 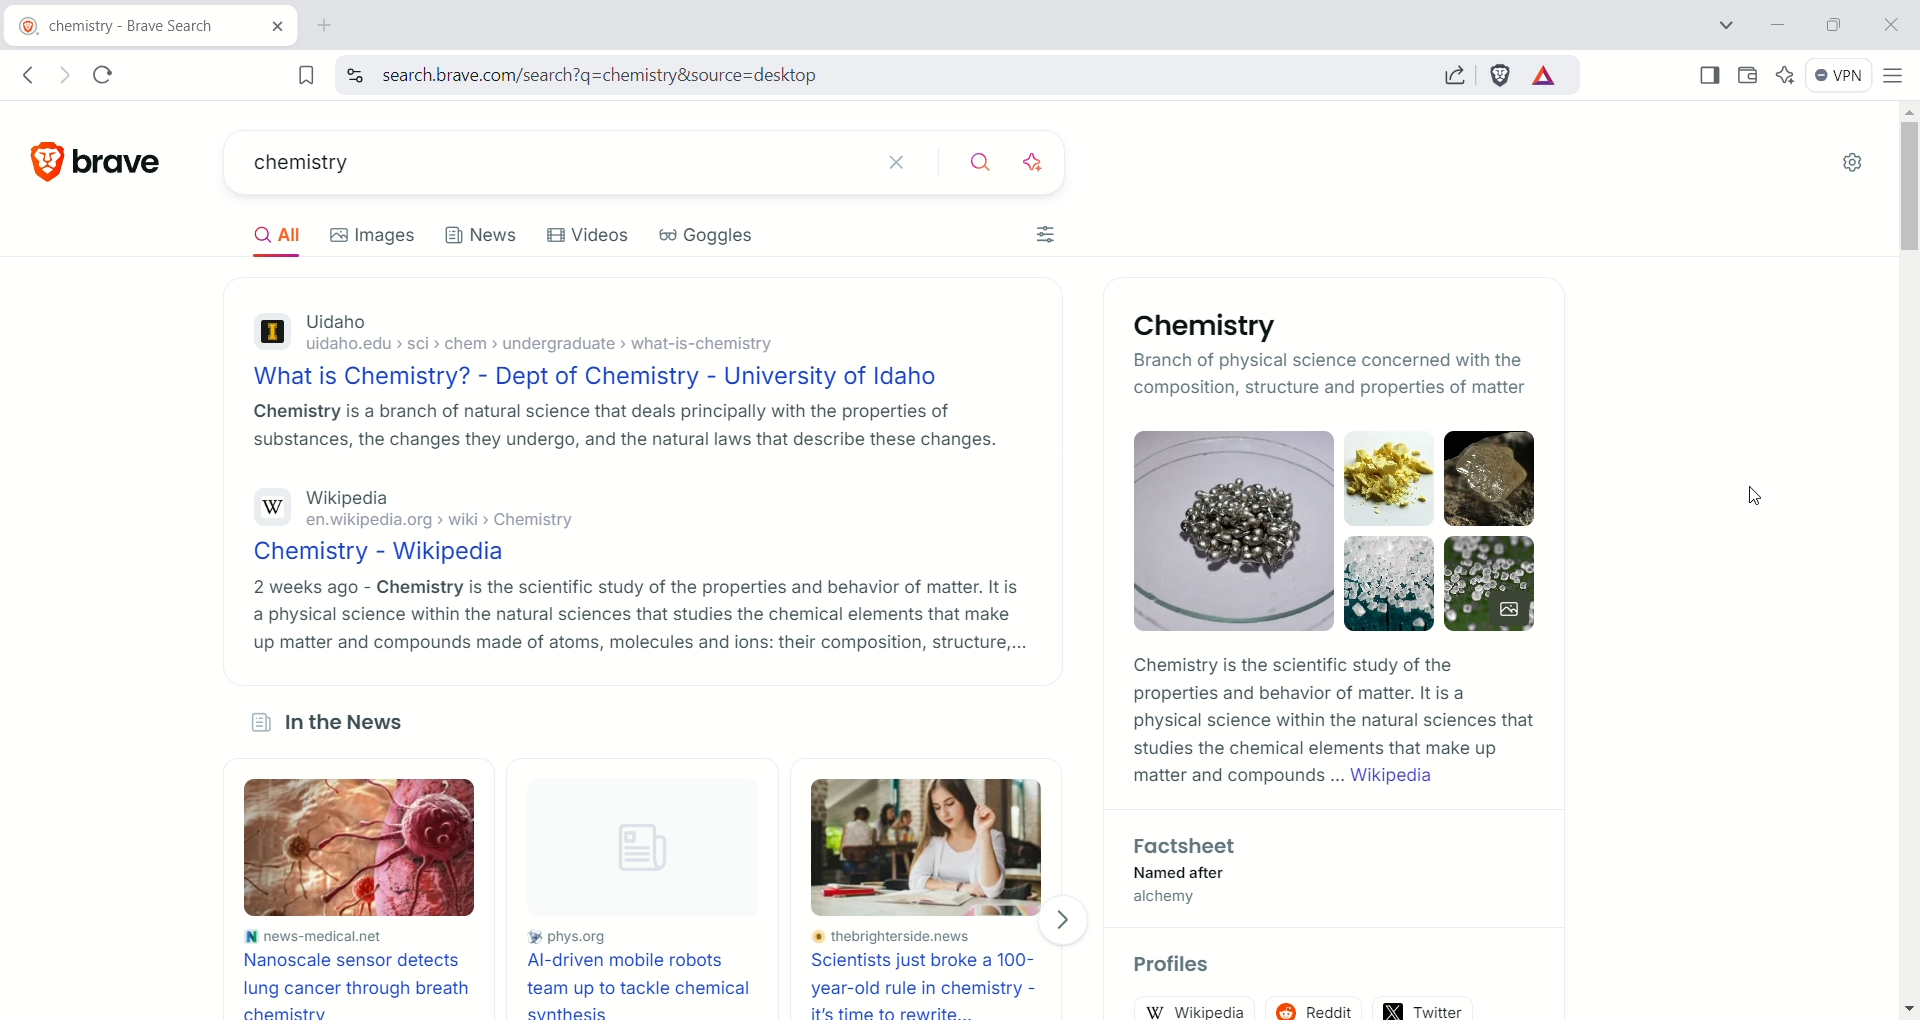 I want to click on Chemistry is the scientific study of the
properties and behavior of matter. It is a
physical science within the natural sciences that
studies the chemical elements that make up
matter and compounds ... Wikipedia

2 9, so click(x=1330, y=726).